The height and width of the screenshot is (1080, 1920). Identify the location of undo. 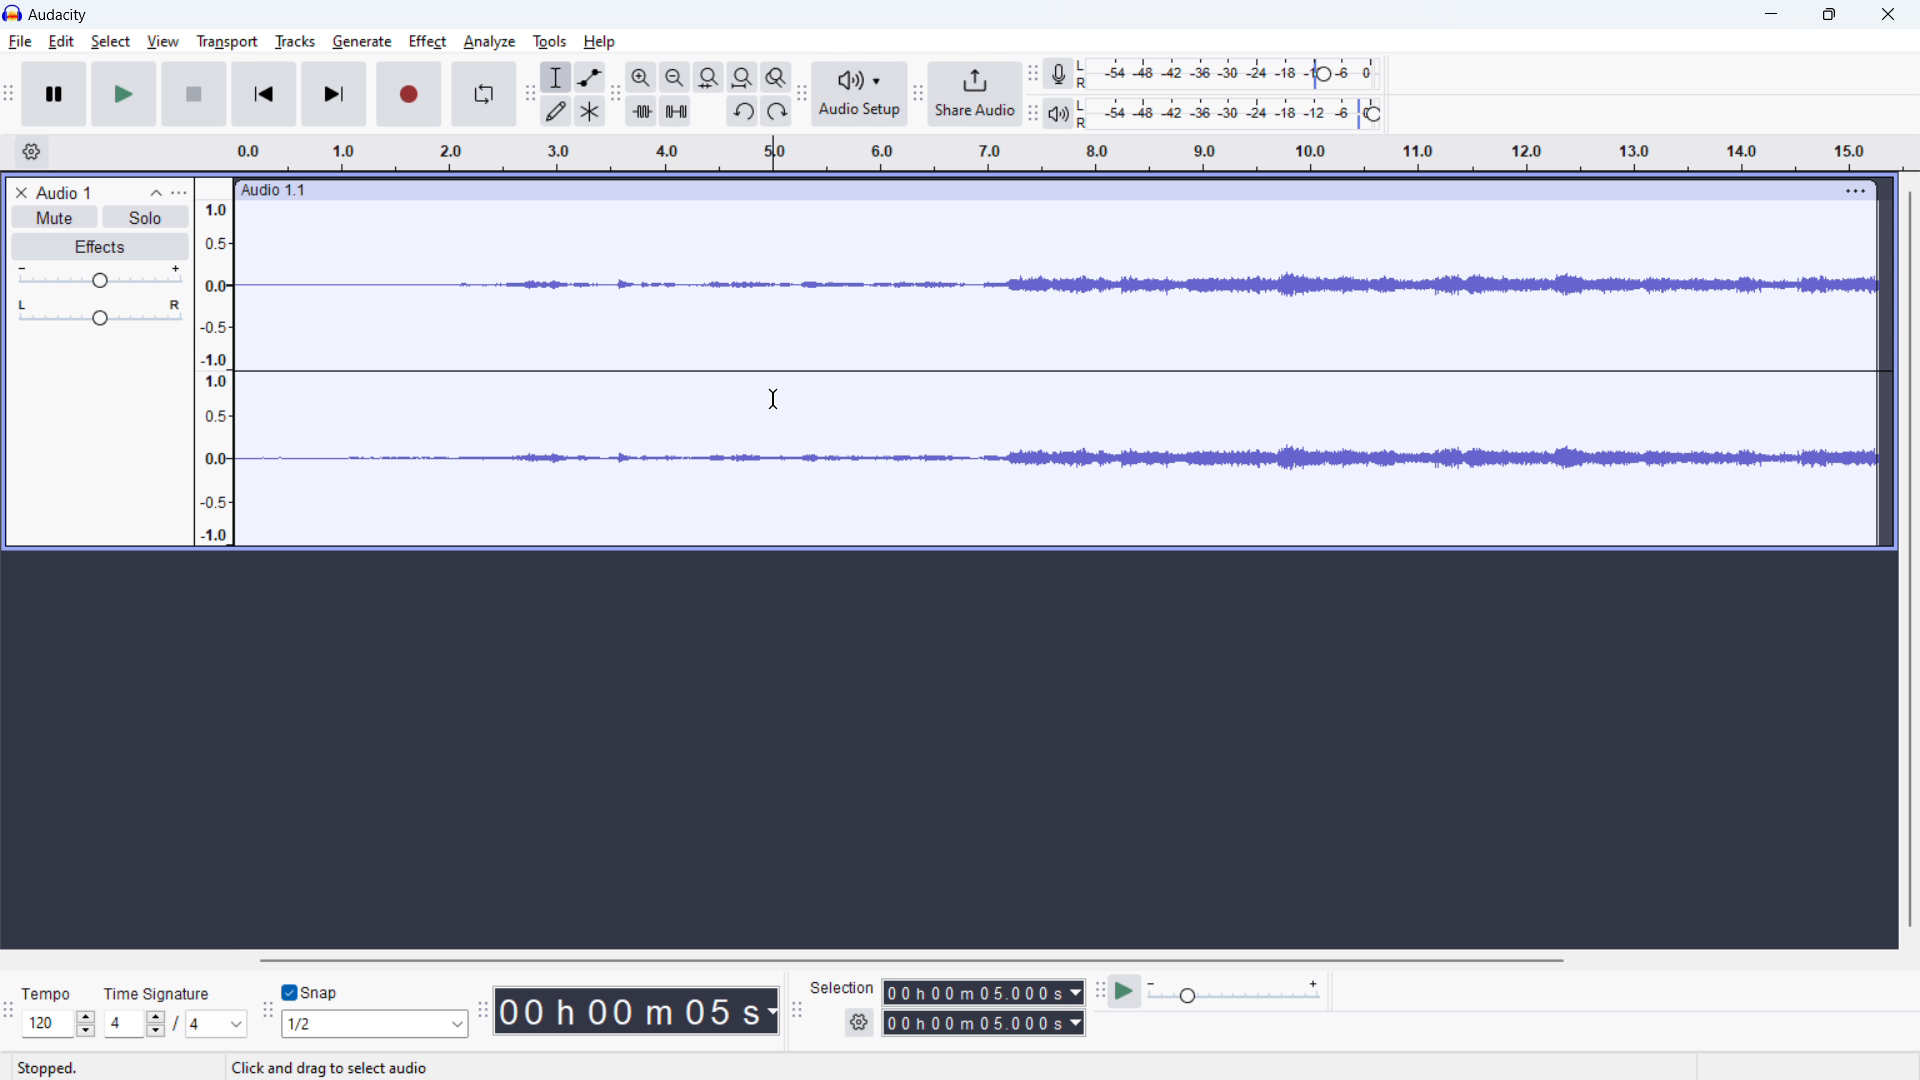
(743, 111).